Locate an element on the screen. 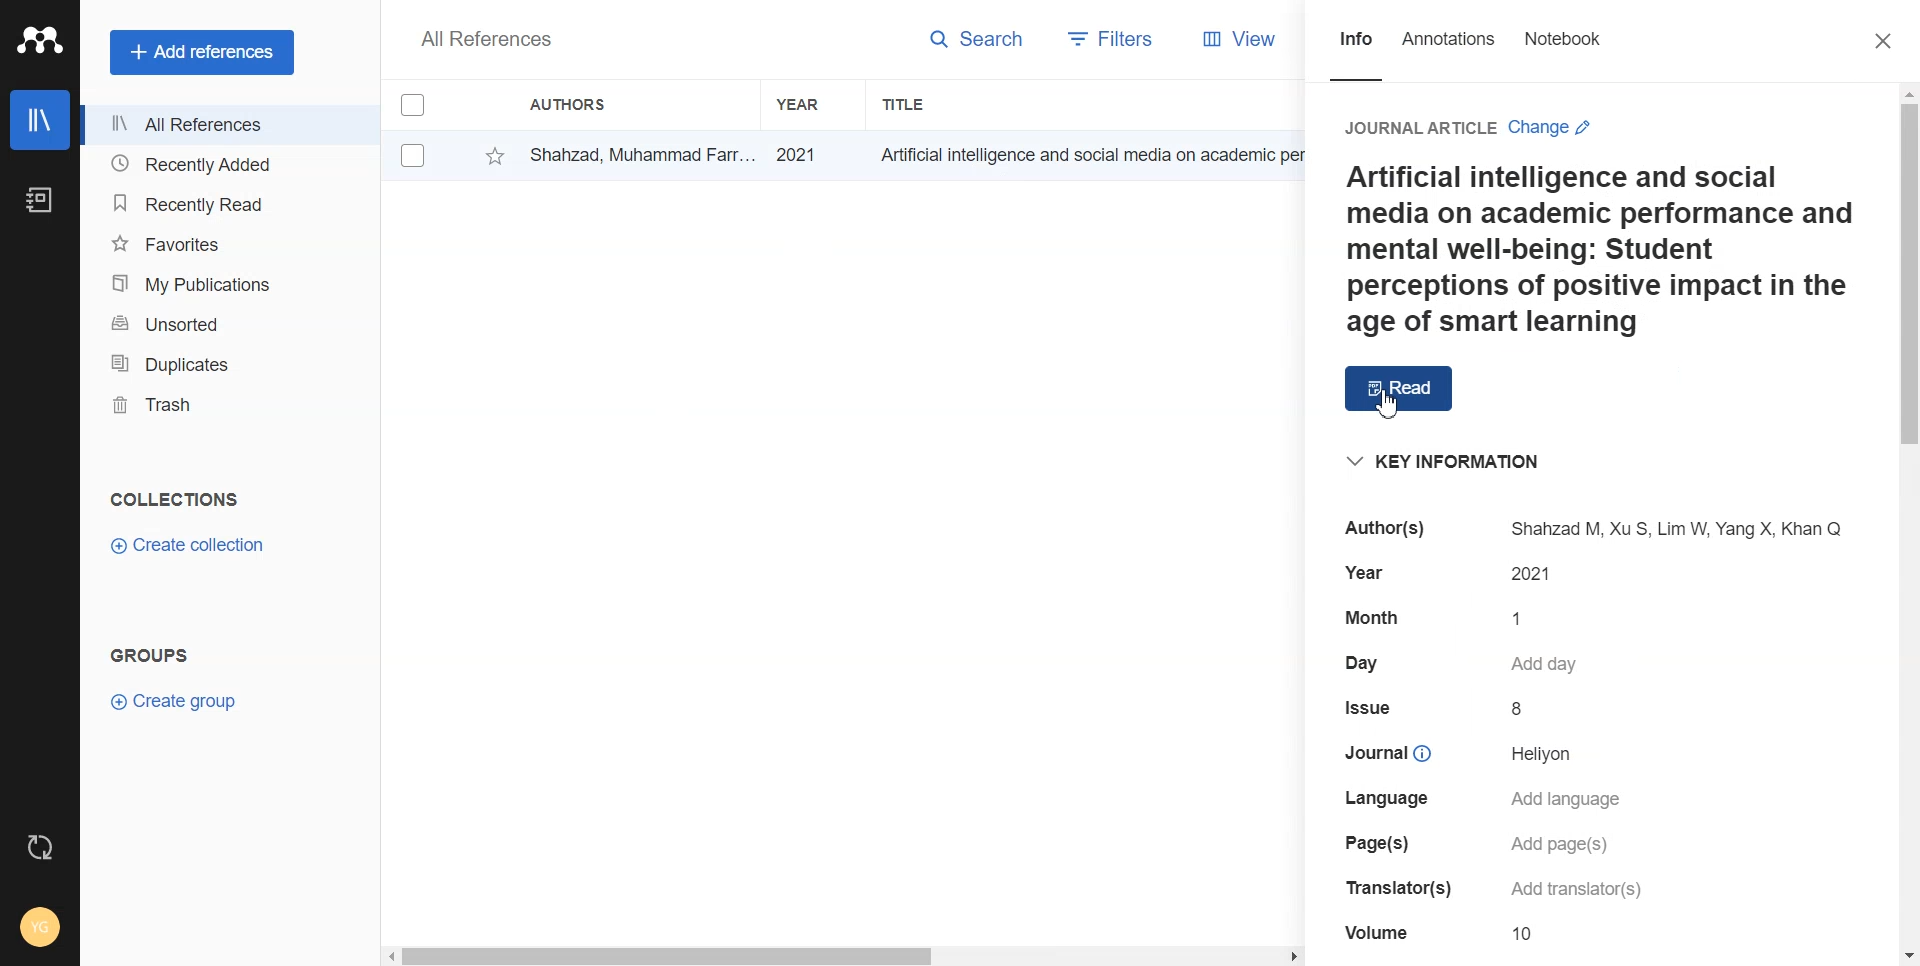 This screenshot has height=966, width=1920. Title is located at coordinates (906, 103).